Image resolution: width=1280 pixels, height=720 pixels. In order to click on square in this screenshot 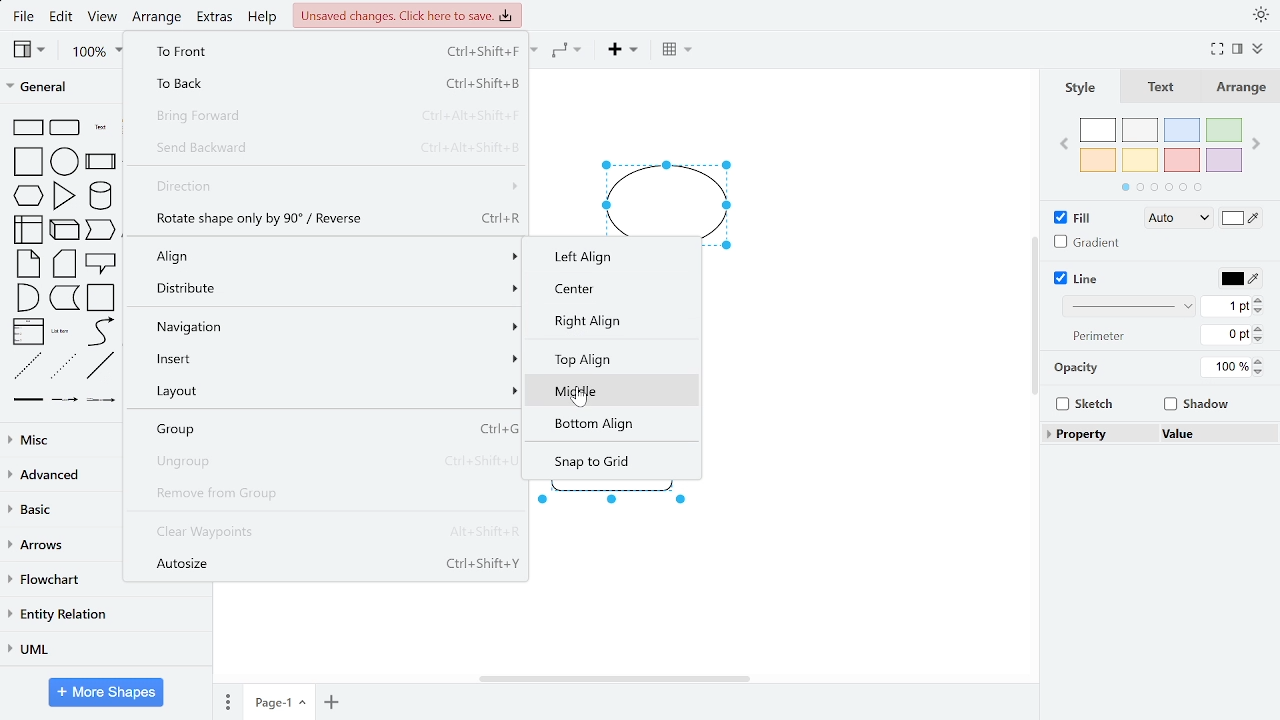, I will do `click(27, 162)`.